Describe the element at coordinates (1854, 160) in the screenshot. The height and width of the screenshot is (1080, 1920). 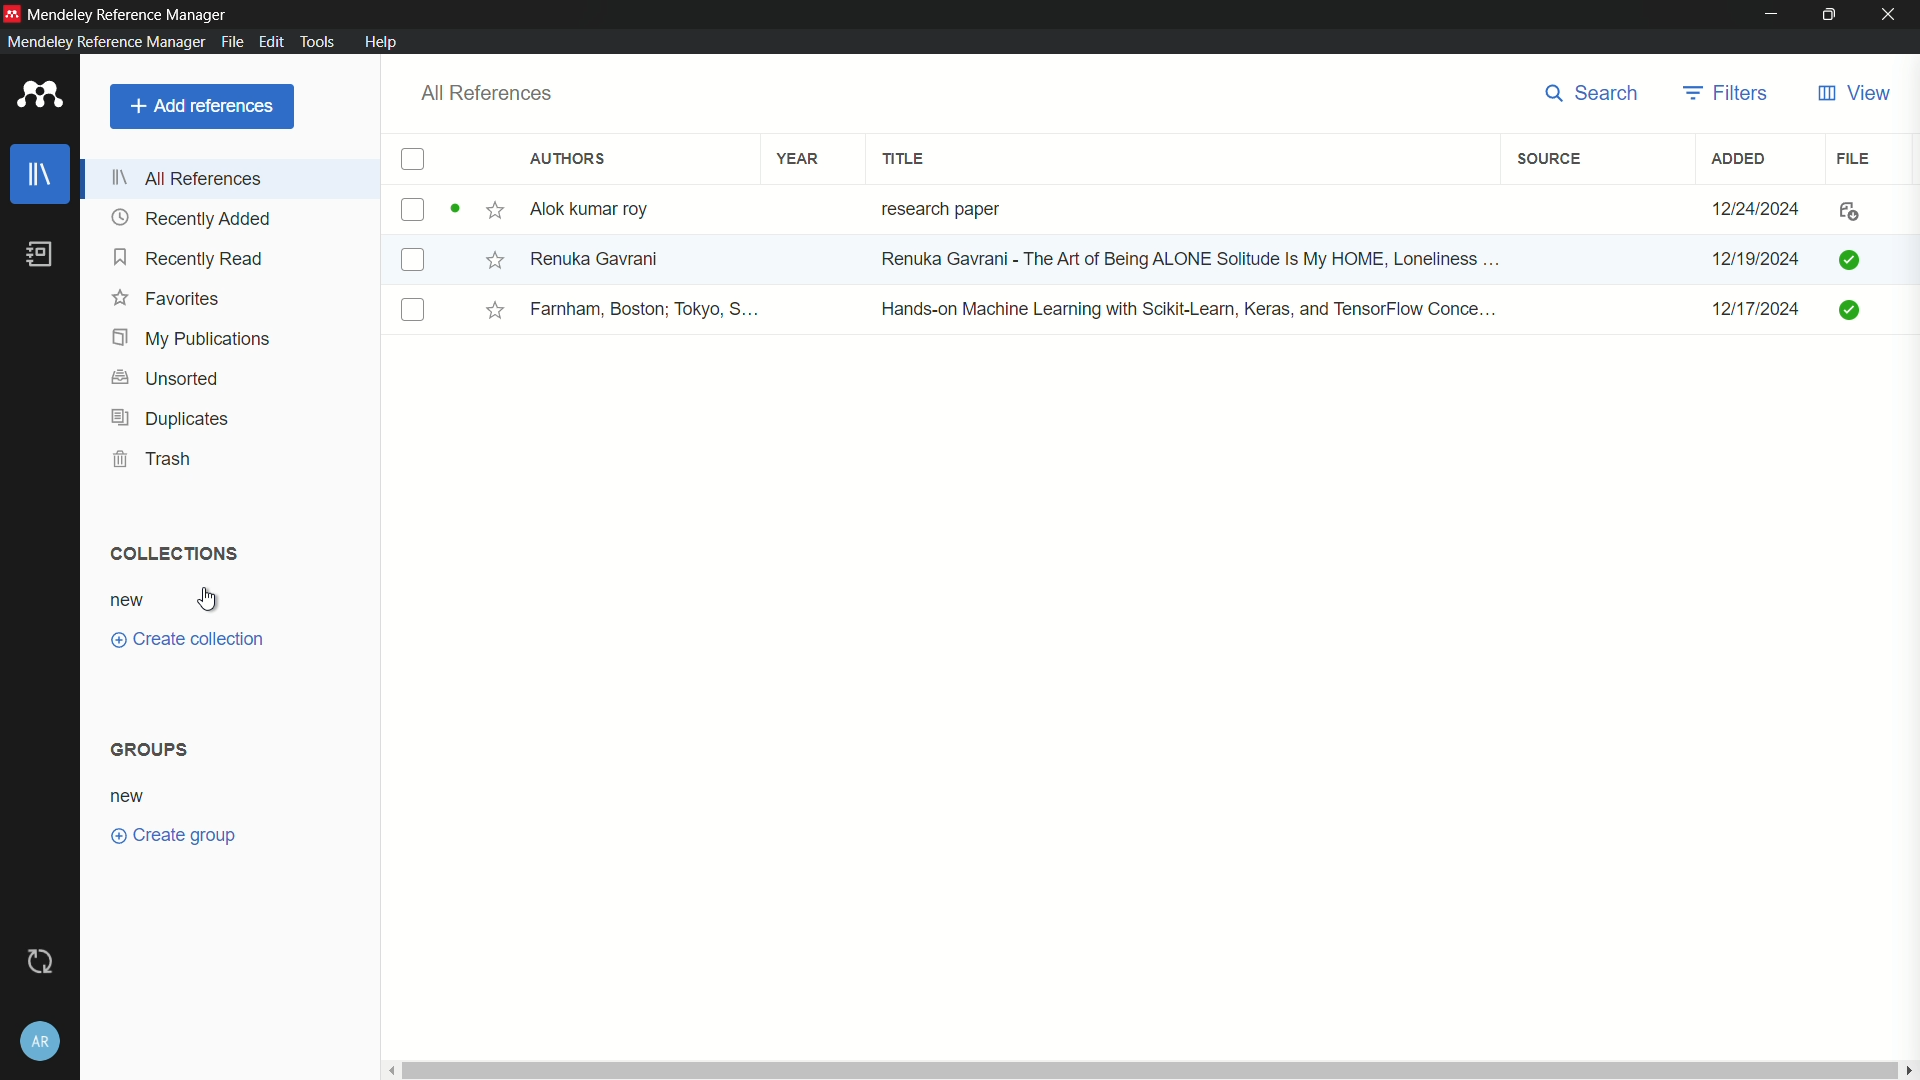
I see `file` at that location.